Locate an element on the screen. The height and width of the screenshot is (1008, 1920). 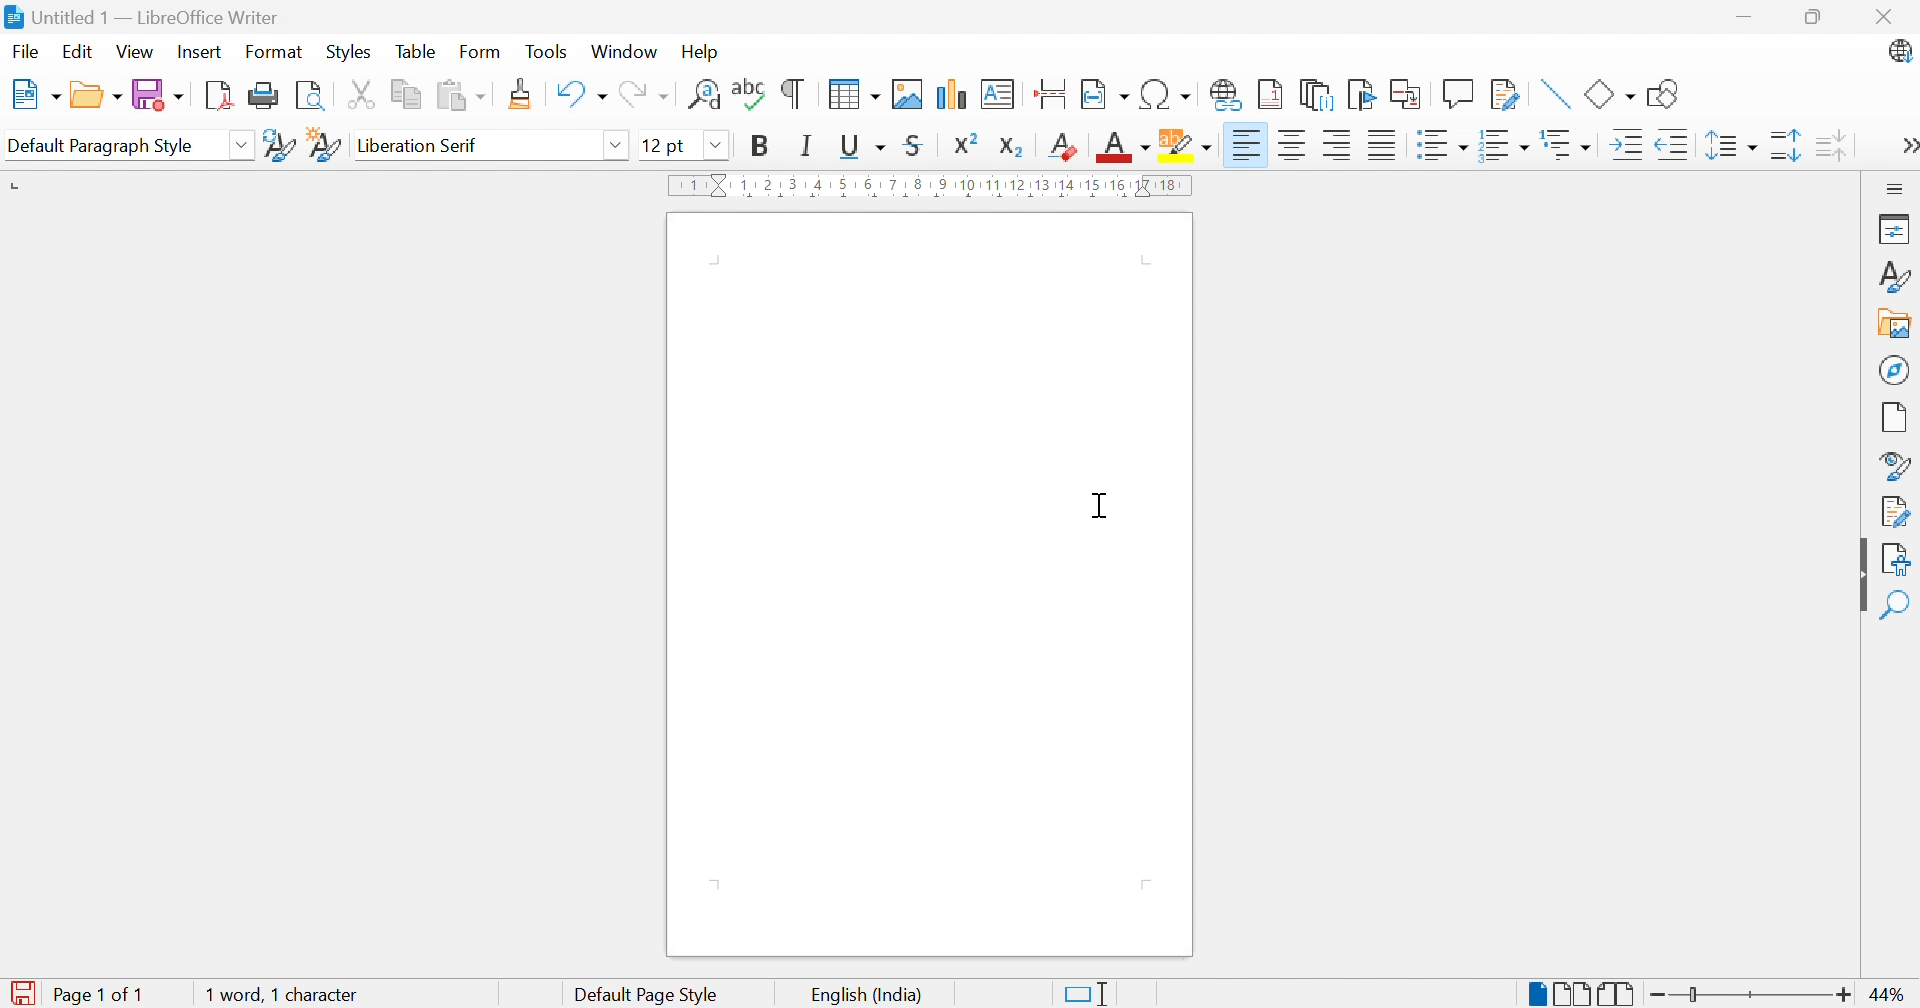
Insert special characters is located at coordinates (1164, 95).